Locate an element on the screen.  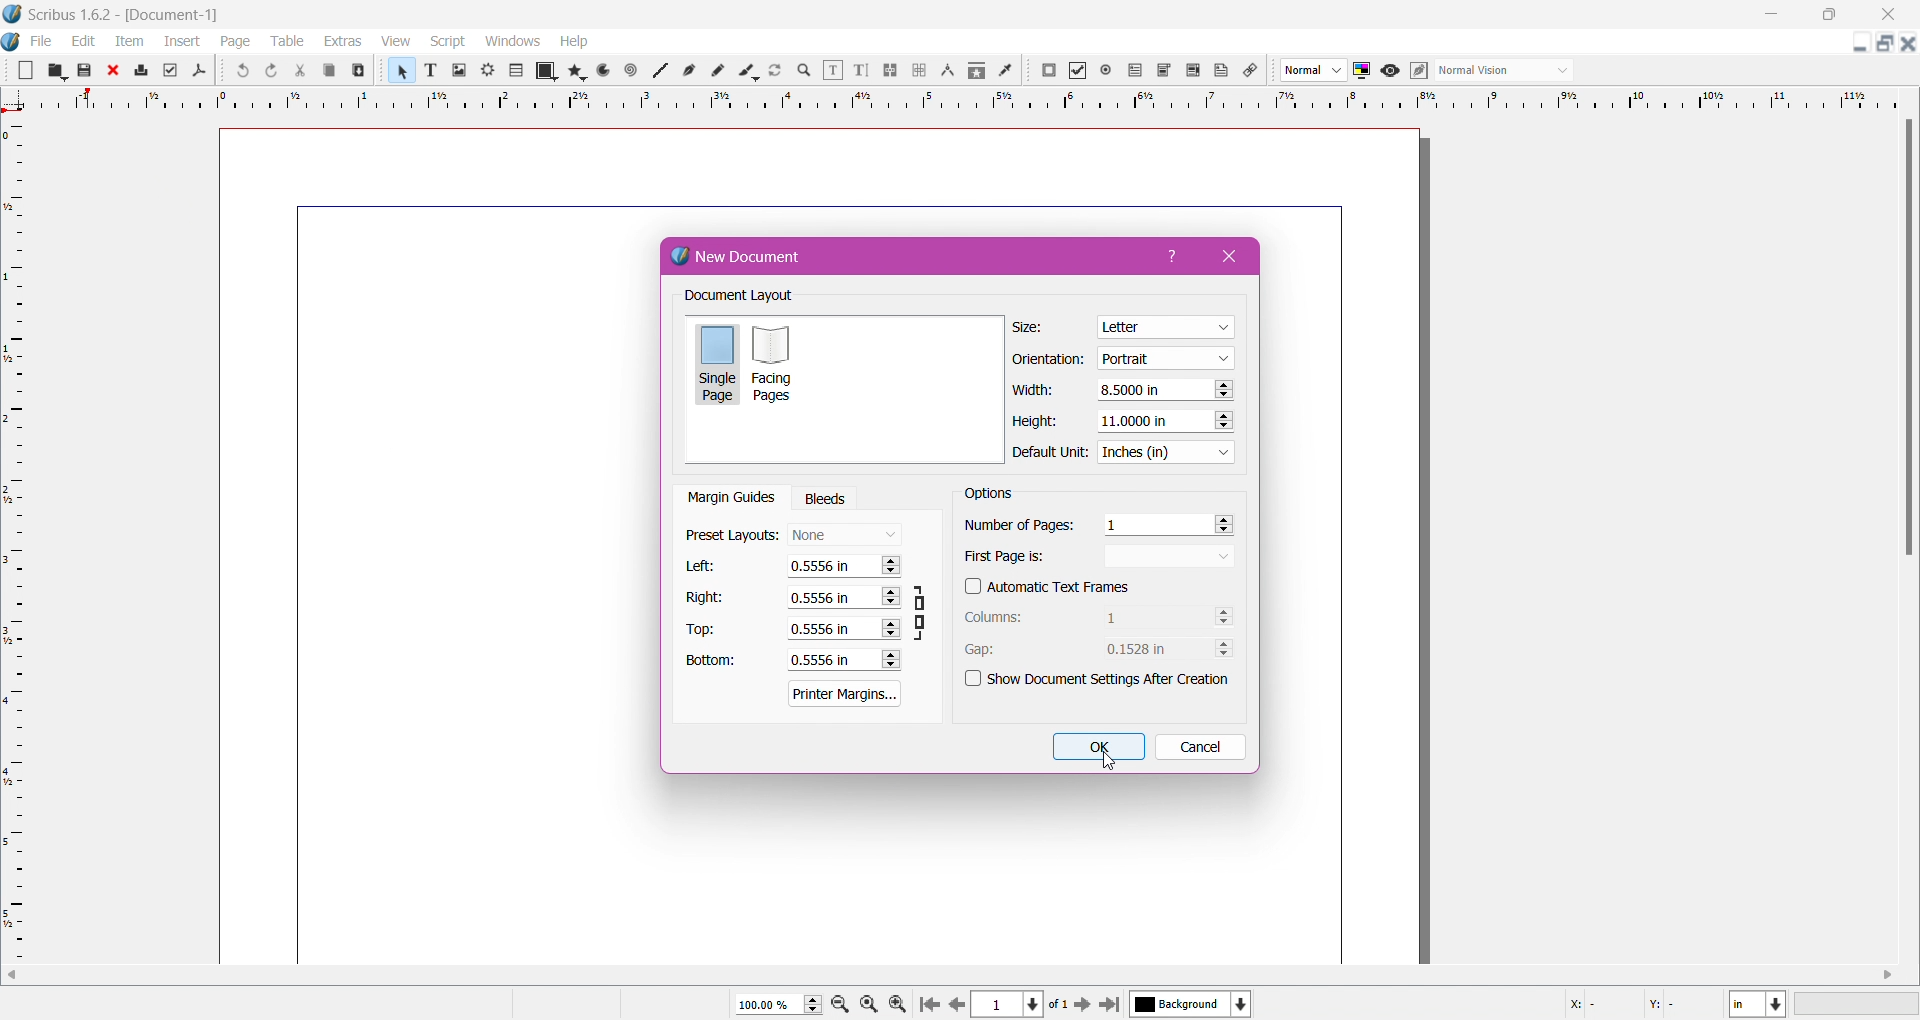
icon is located at coordinates (1075, 71).